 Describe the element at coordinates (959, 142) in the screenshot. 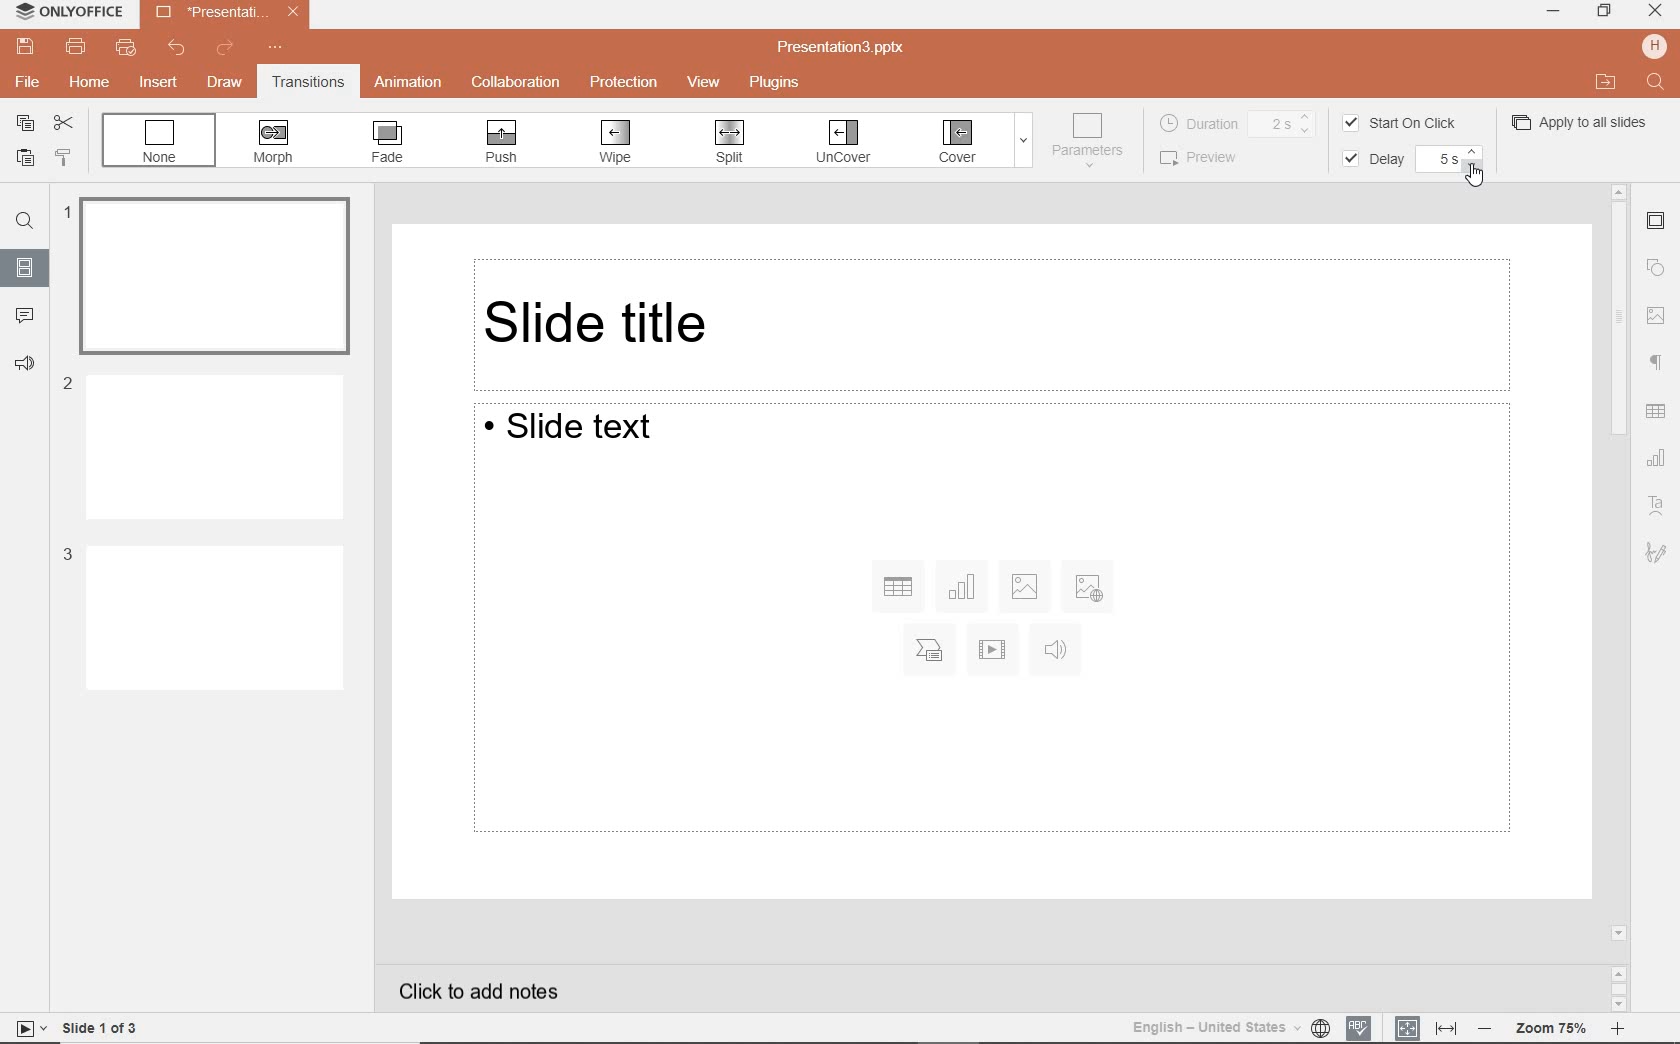

I see `COVER` at that location.